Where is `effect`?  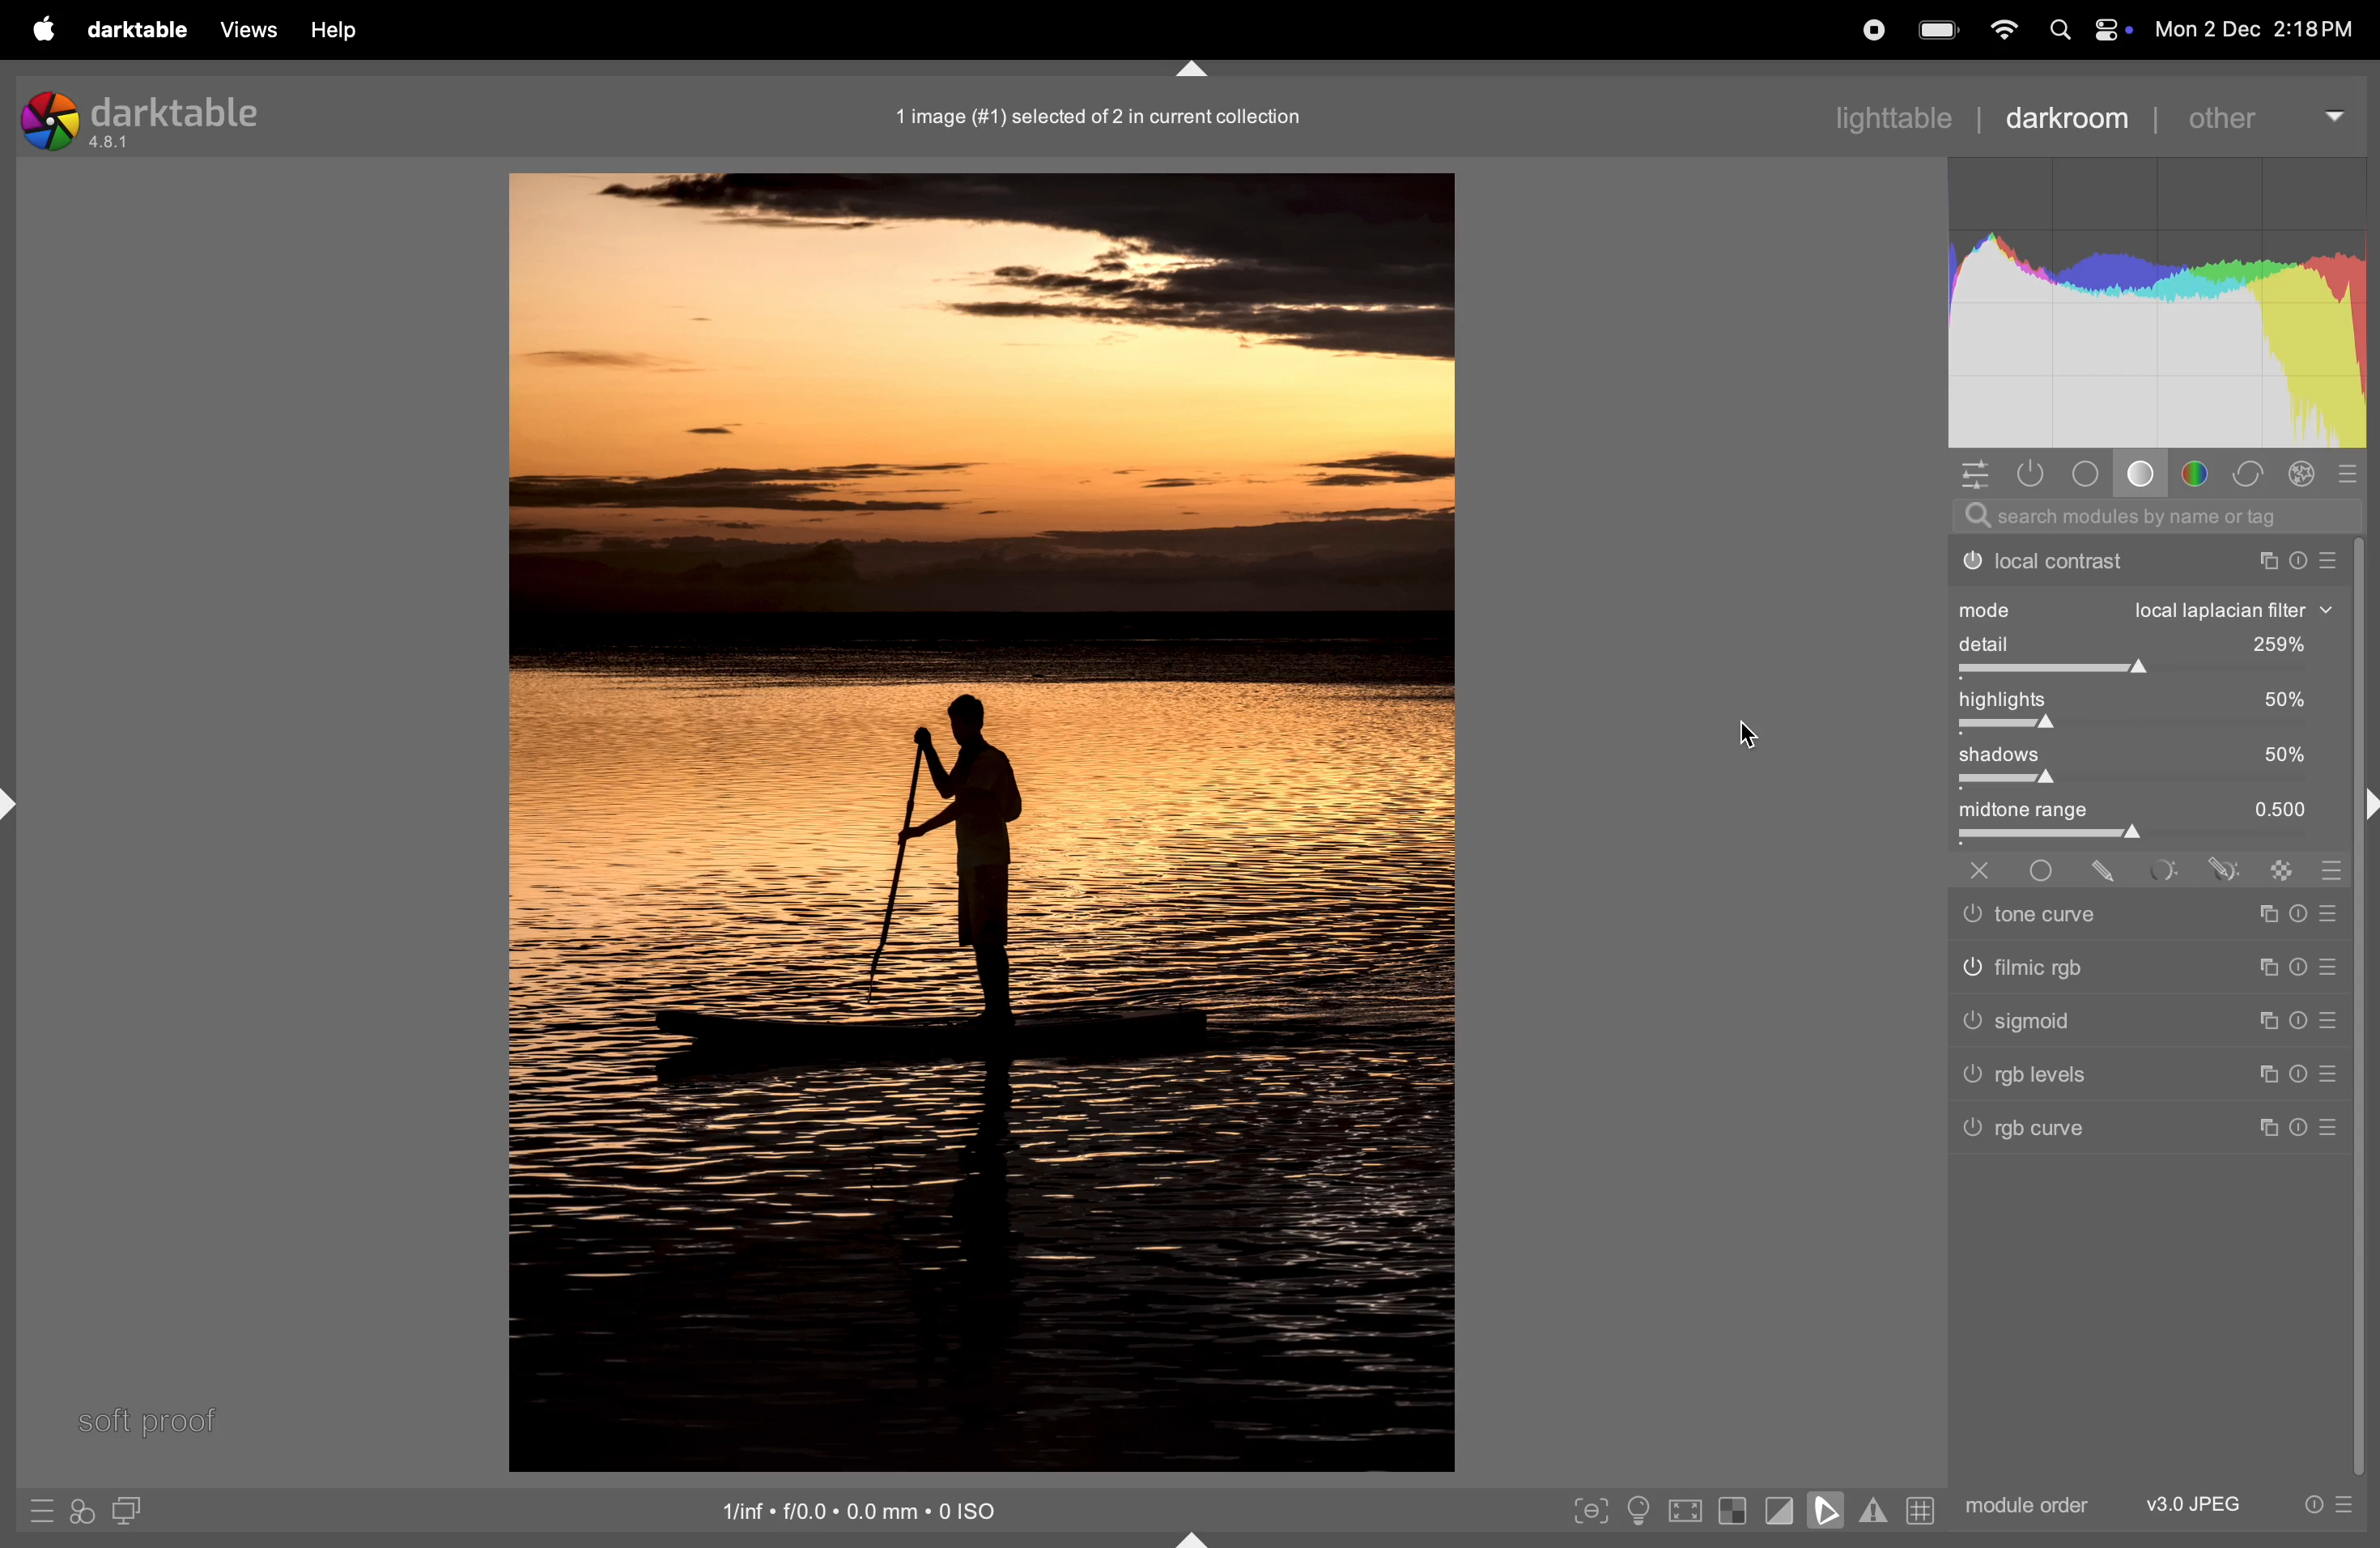 effect is located at coordinates (2303, 473).